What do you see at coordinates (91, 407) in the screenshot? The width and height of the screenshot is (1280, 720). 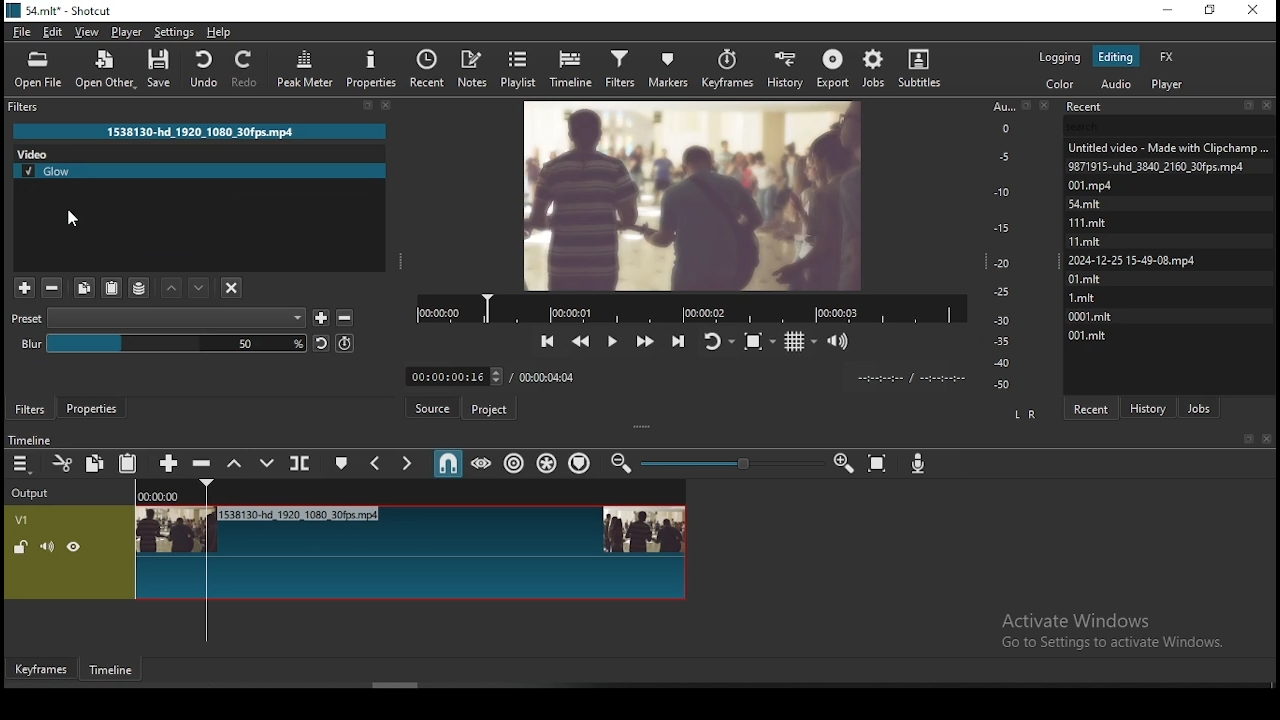 I see `properties` at bounding box center [91, 407].